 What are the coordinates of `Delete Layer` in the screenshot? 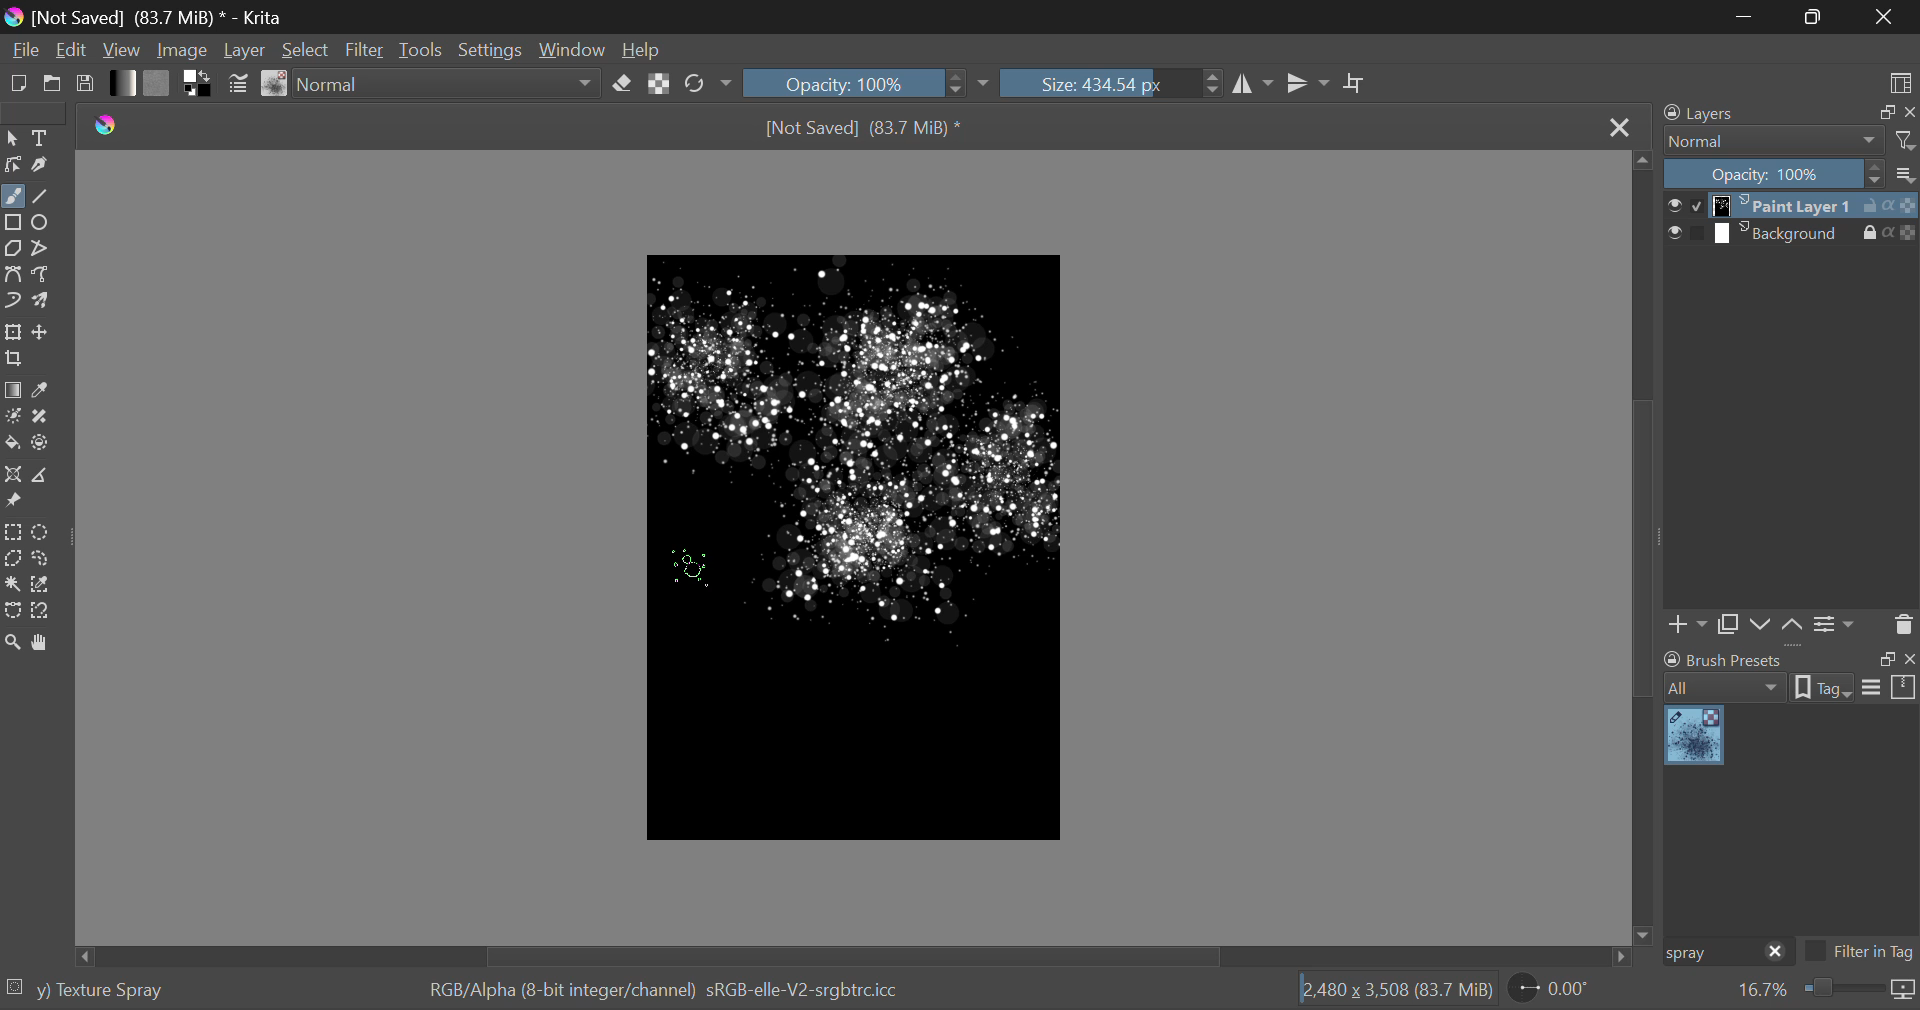 It's located at (1901, 623).